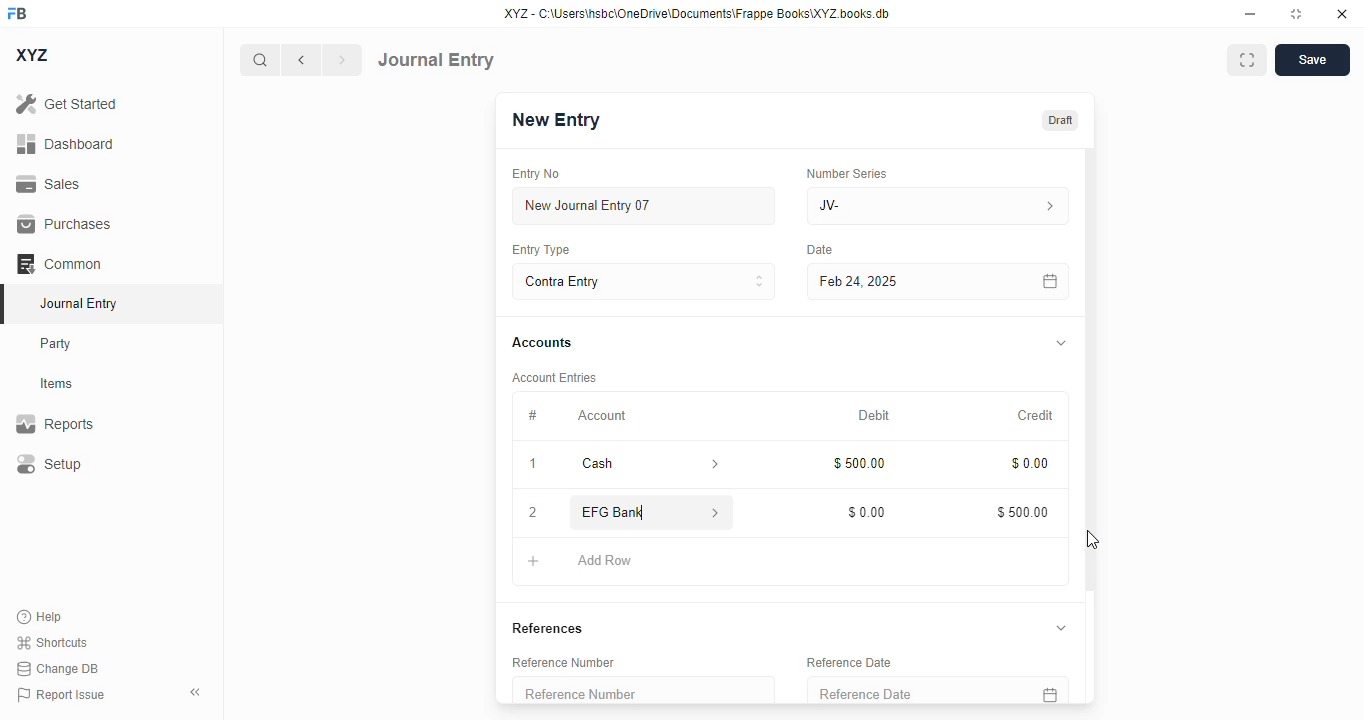 The width and height of the screenshot is (1364, 720). Describe the element at coordinates (49, 463) in the screenshot. I see `setup` at that location.